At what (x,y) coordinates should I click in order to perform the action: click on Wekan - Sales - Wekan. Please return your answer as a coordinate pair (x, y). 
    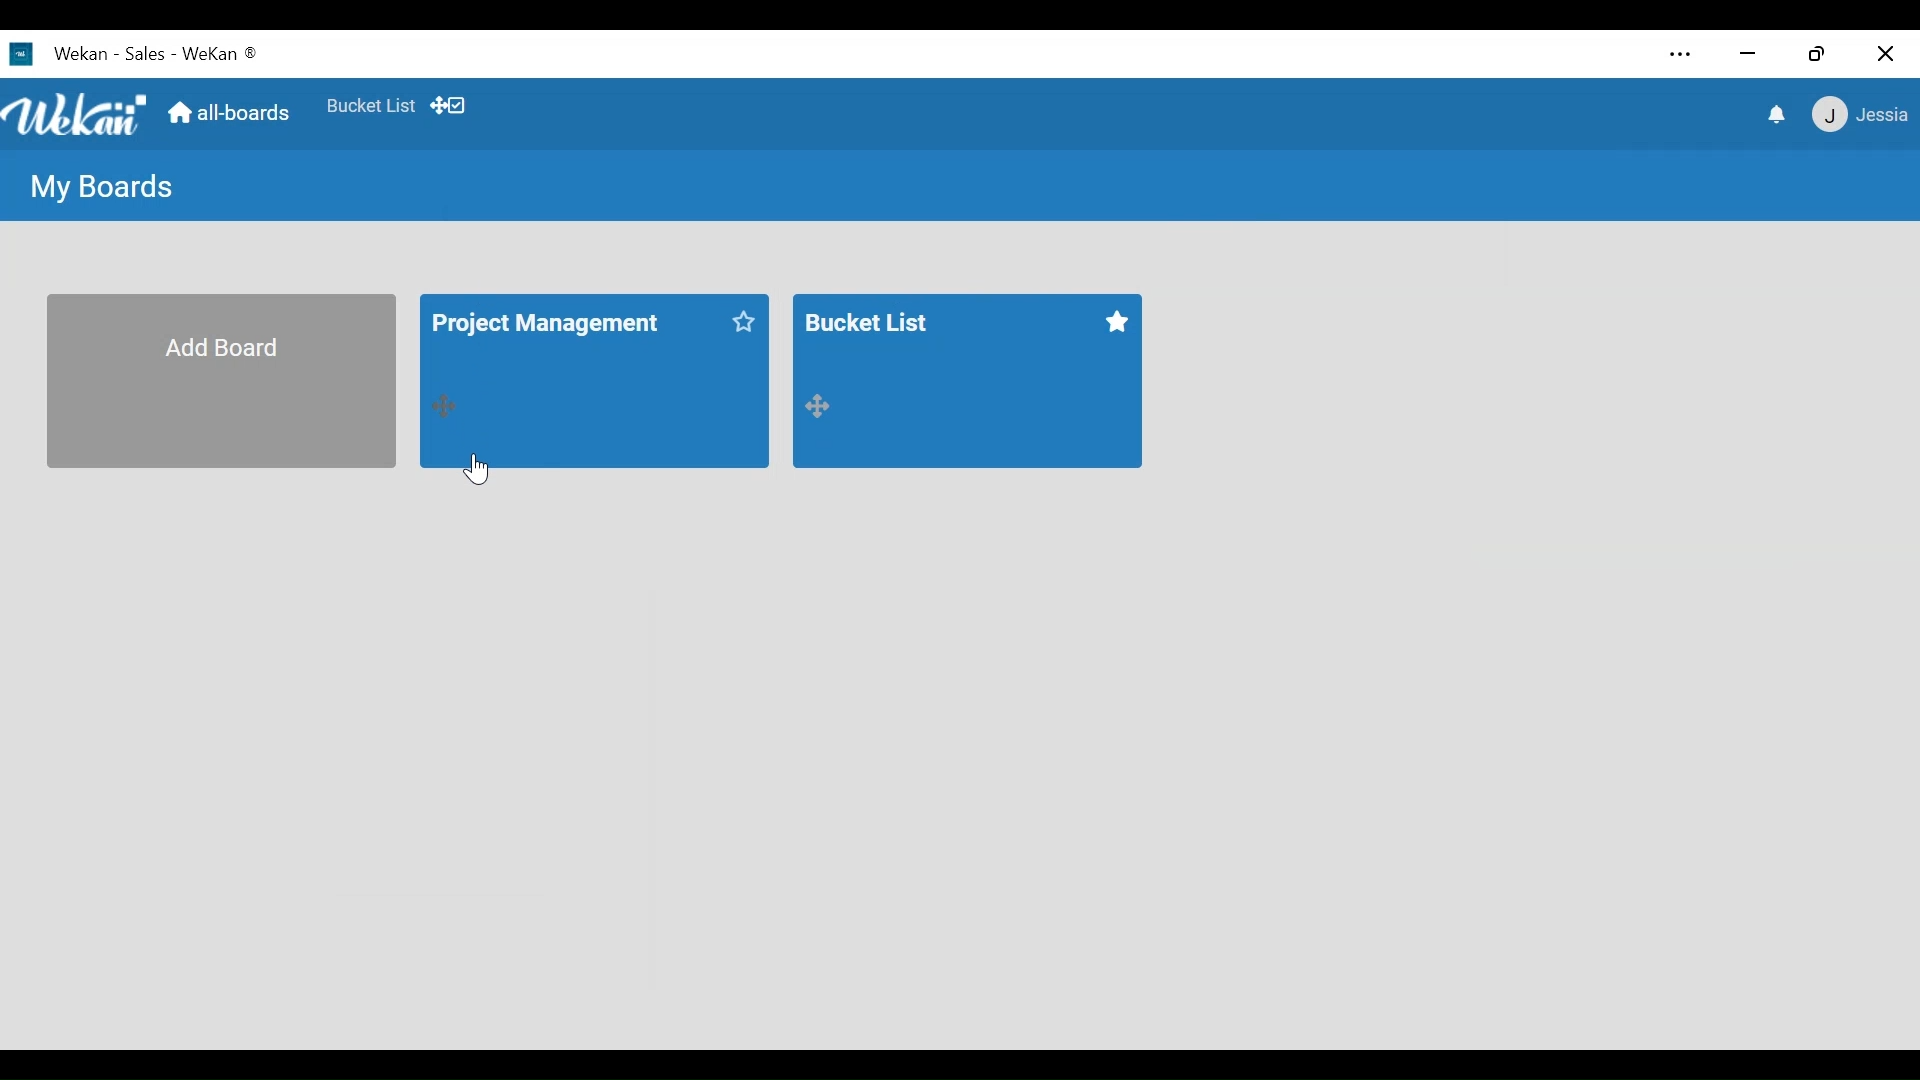
    Looking at the image, I should click on (160, 53).